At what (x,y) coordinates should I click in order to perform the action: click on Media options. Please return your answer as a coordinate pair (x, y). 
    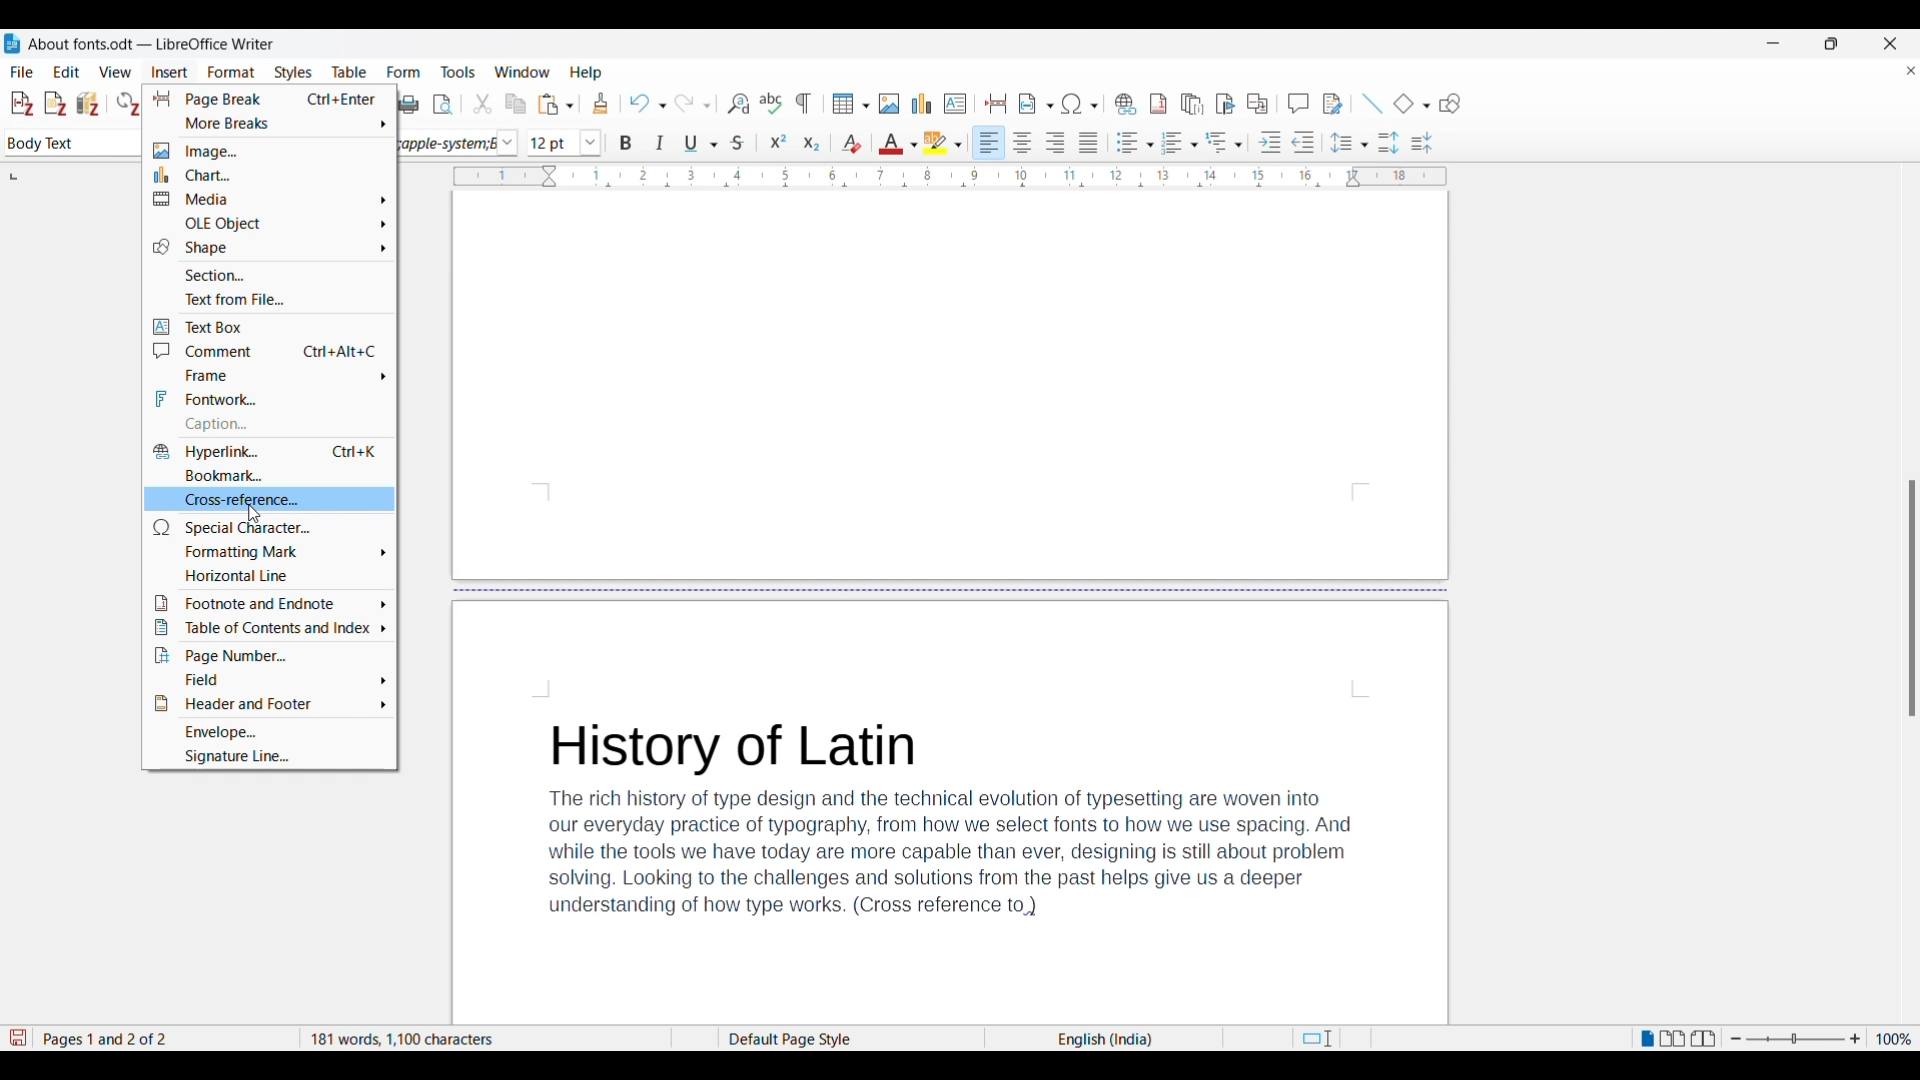
    Looking at the image, I should click on (269, 198).